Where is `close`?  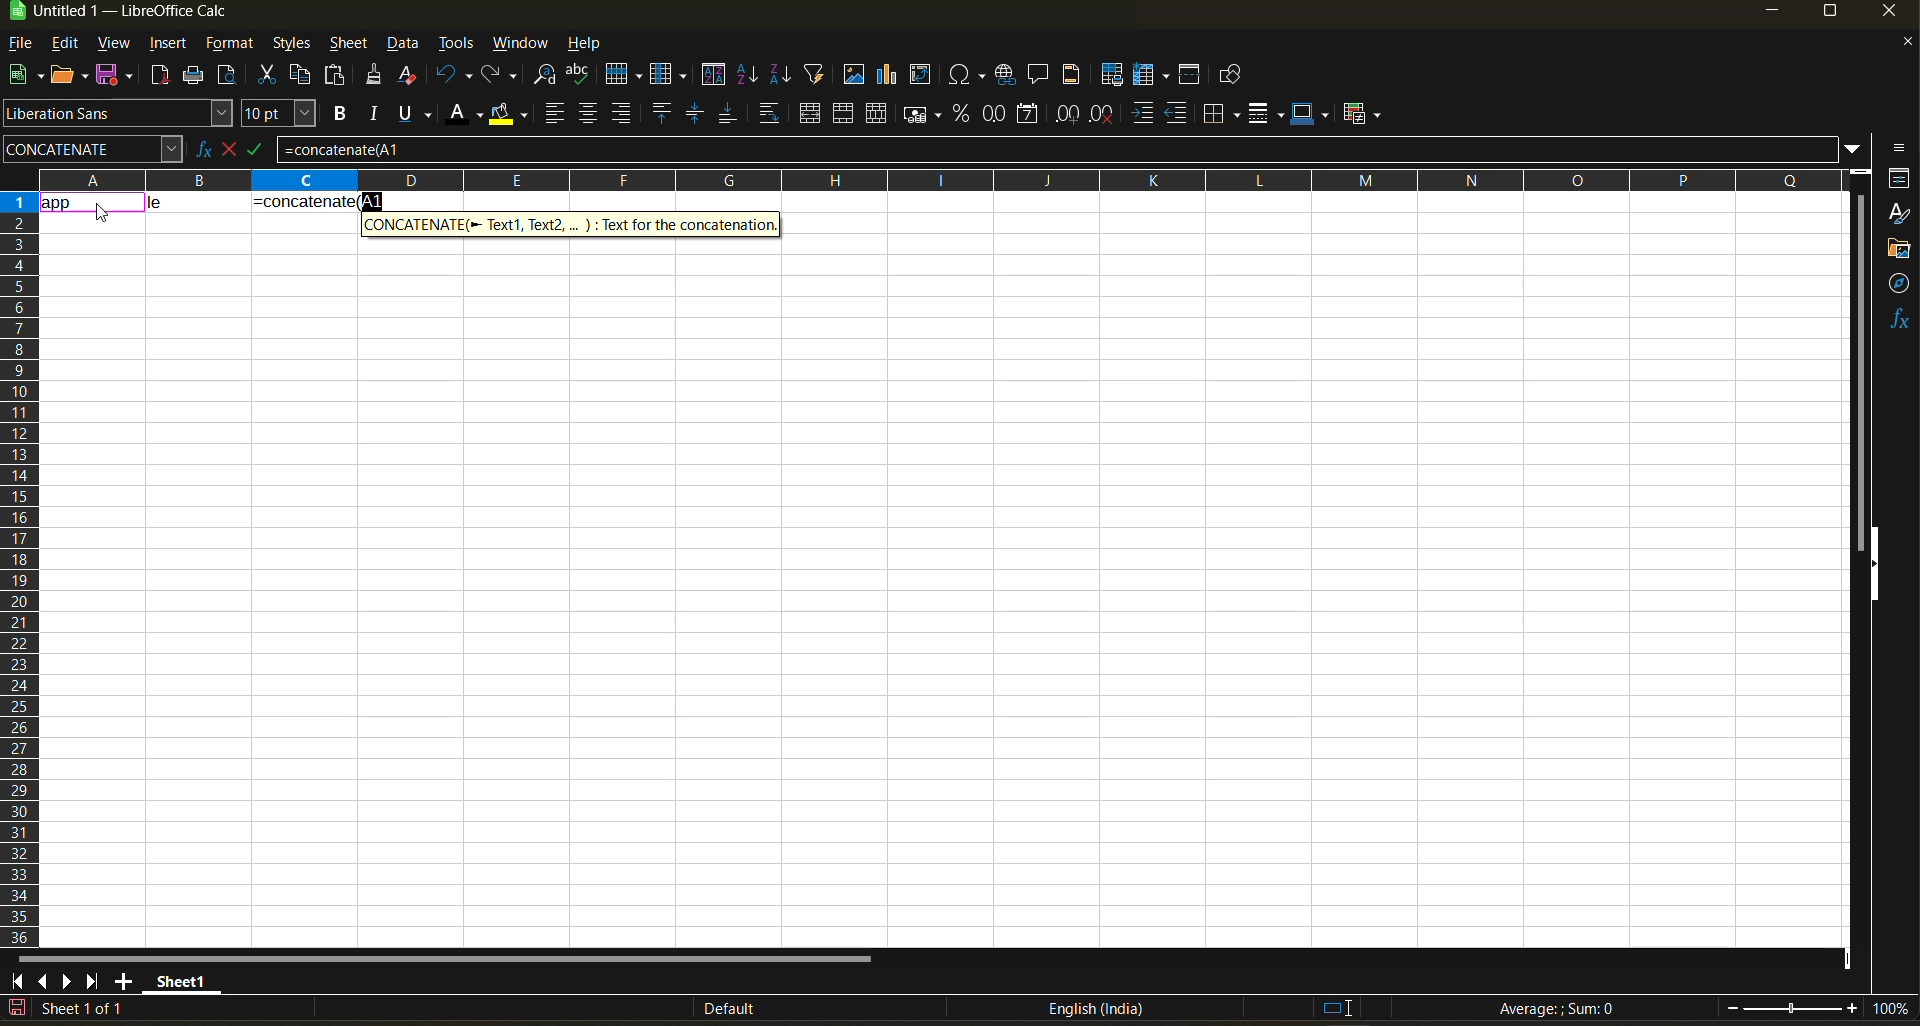 close is located at coordinates (1895, 15).